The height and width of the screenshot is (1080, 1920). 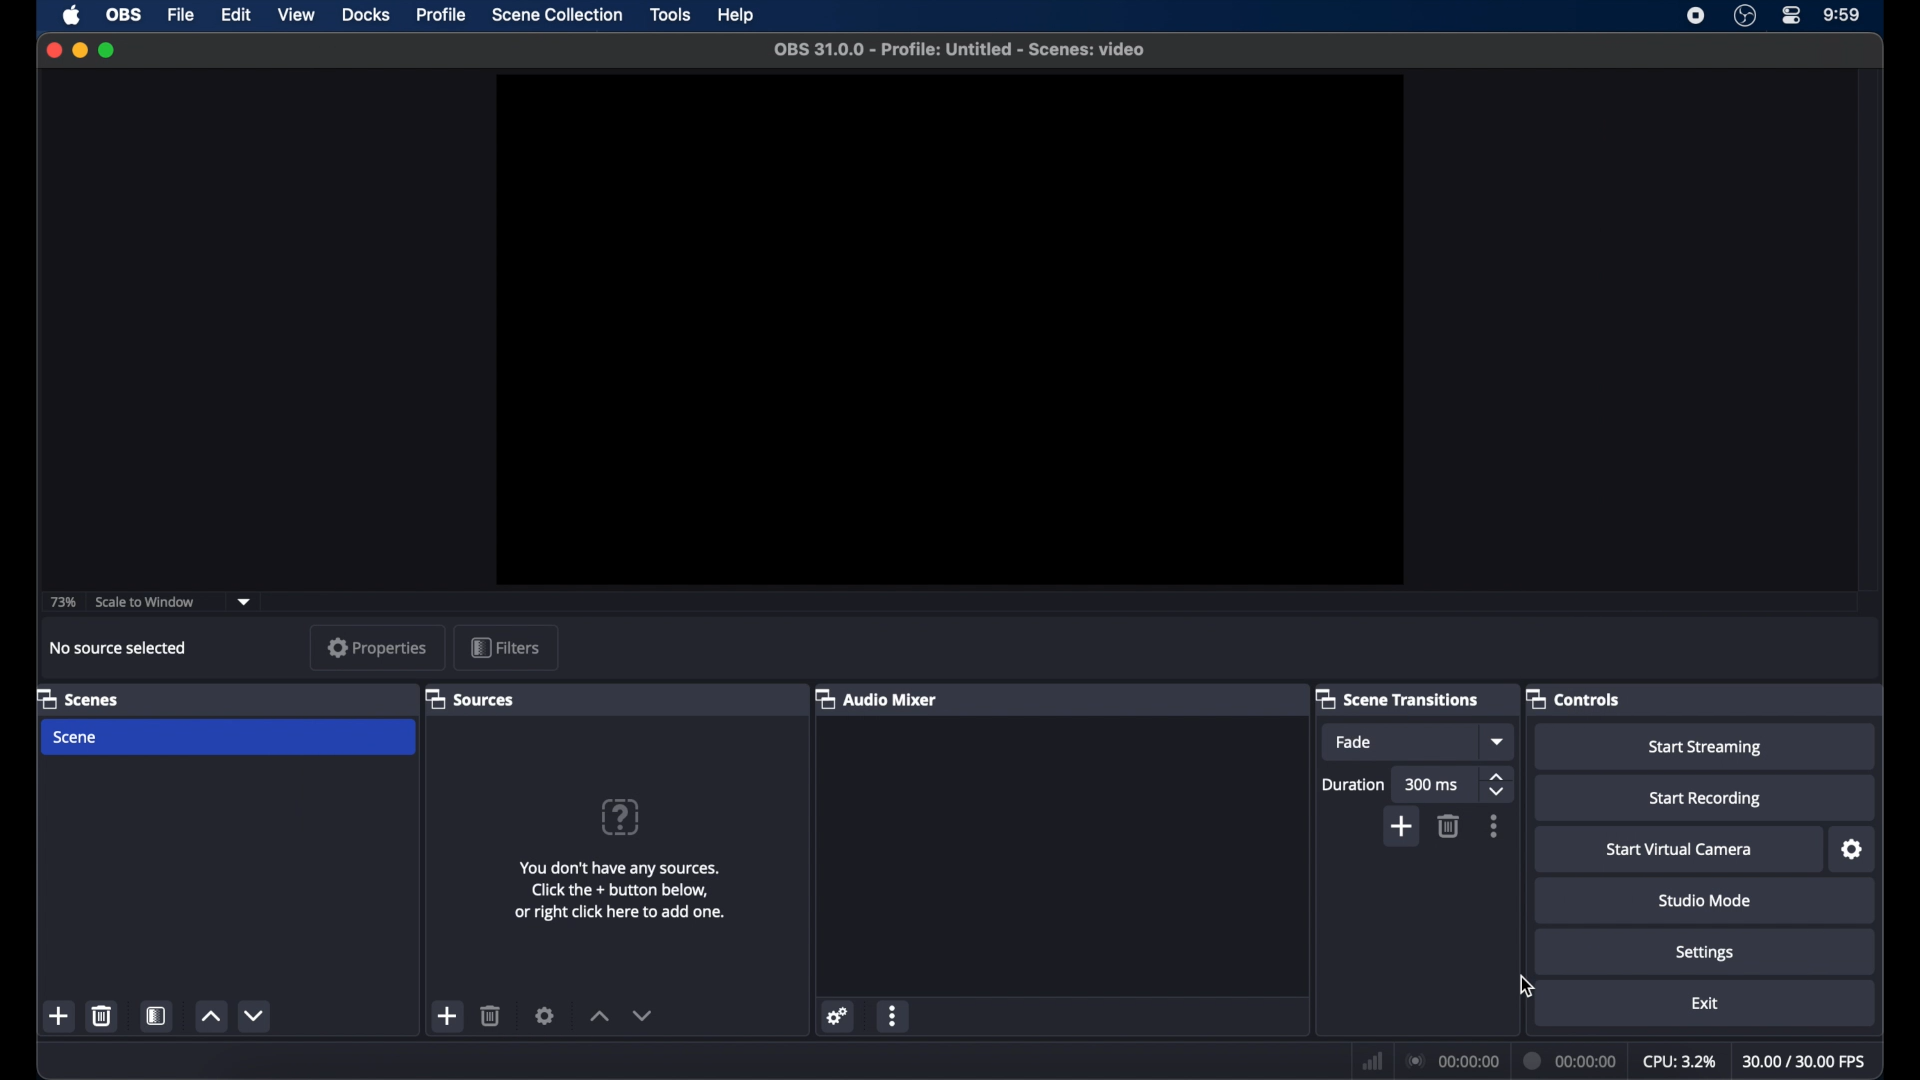 What do you see at coordinates (642, 1016) in the screenshot?
I see `decrement` at bounding box center [642, 1016].